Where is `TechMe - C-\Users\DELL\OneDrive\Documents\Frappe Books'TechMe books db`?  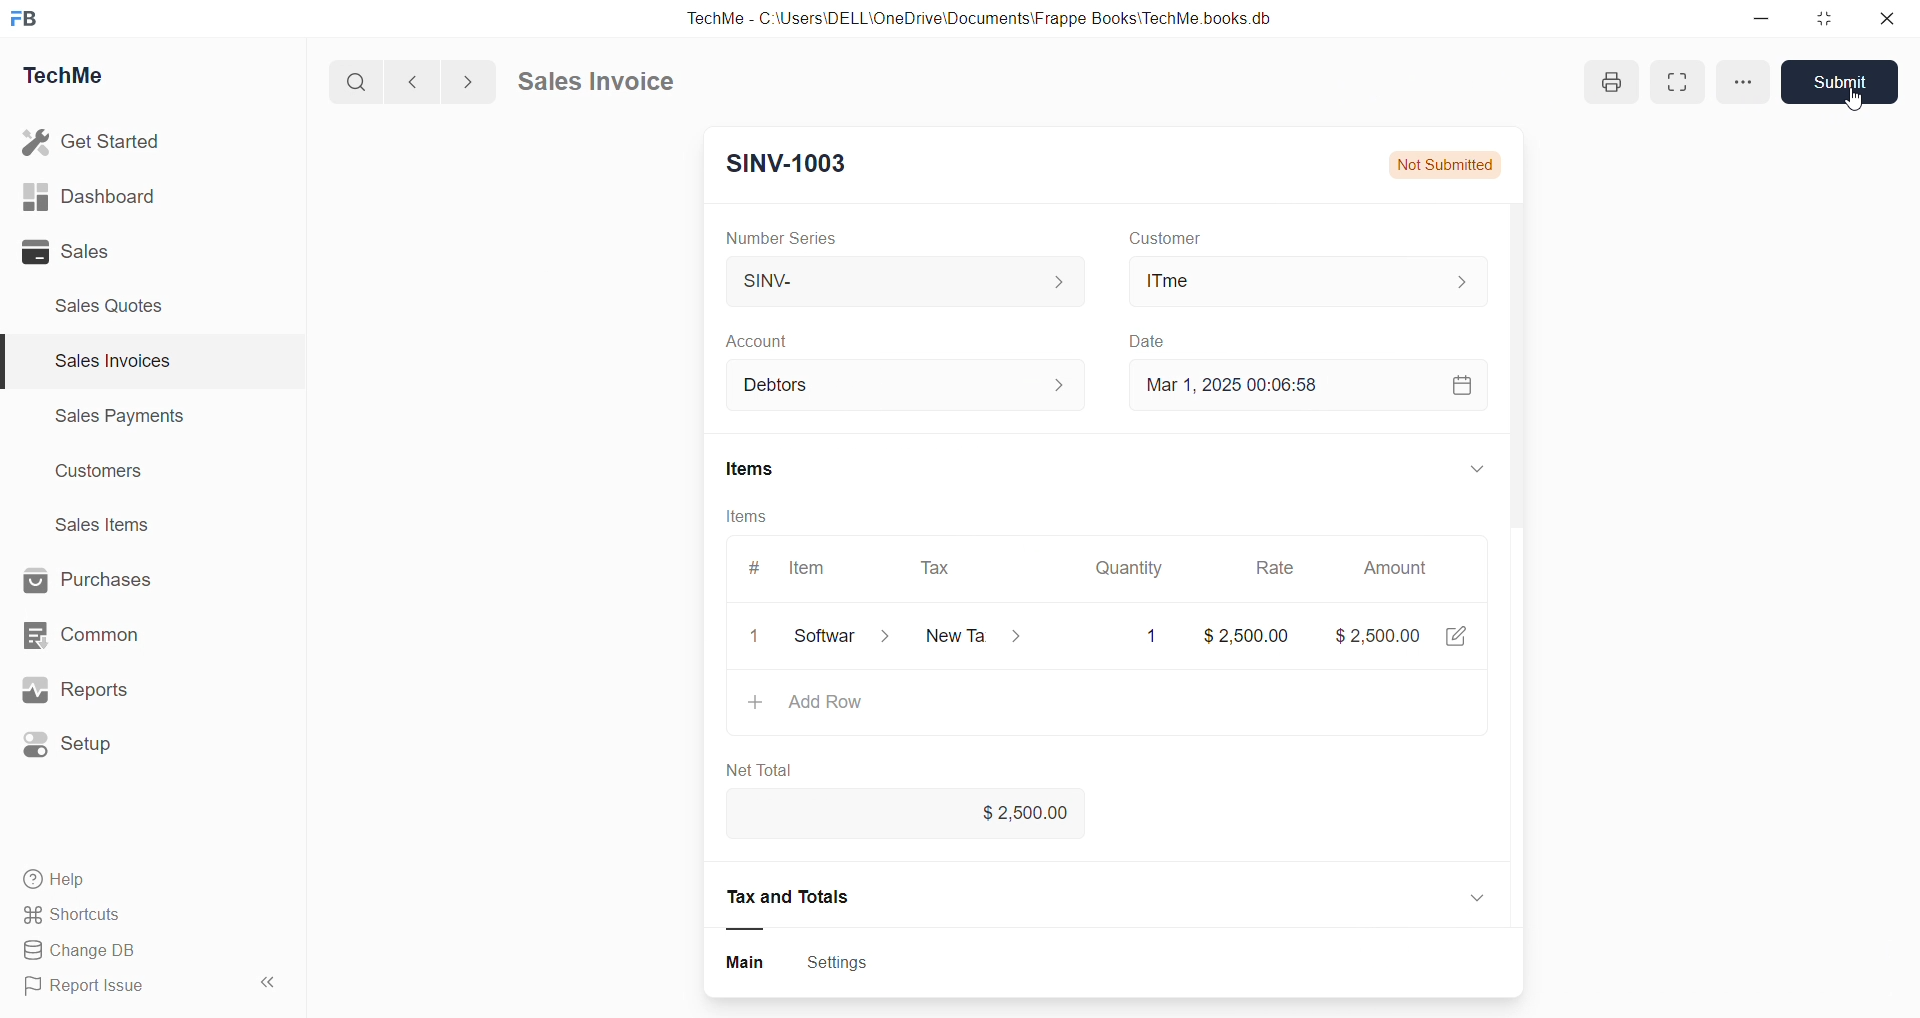 TechMe - C-\Users\DELL\OneDrive\Documents\Frappe Books'TechMe books db is located at coordinates (1000, 15).